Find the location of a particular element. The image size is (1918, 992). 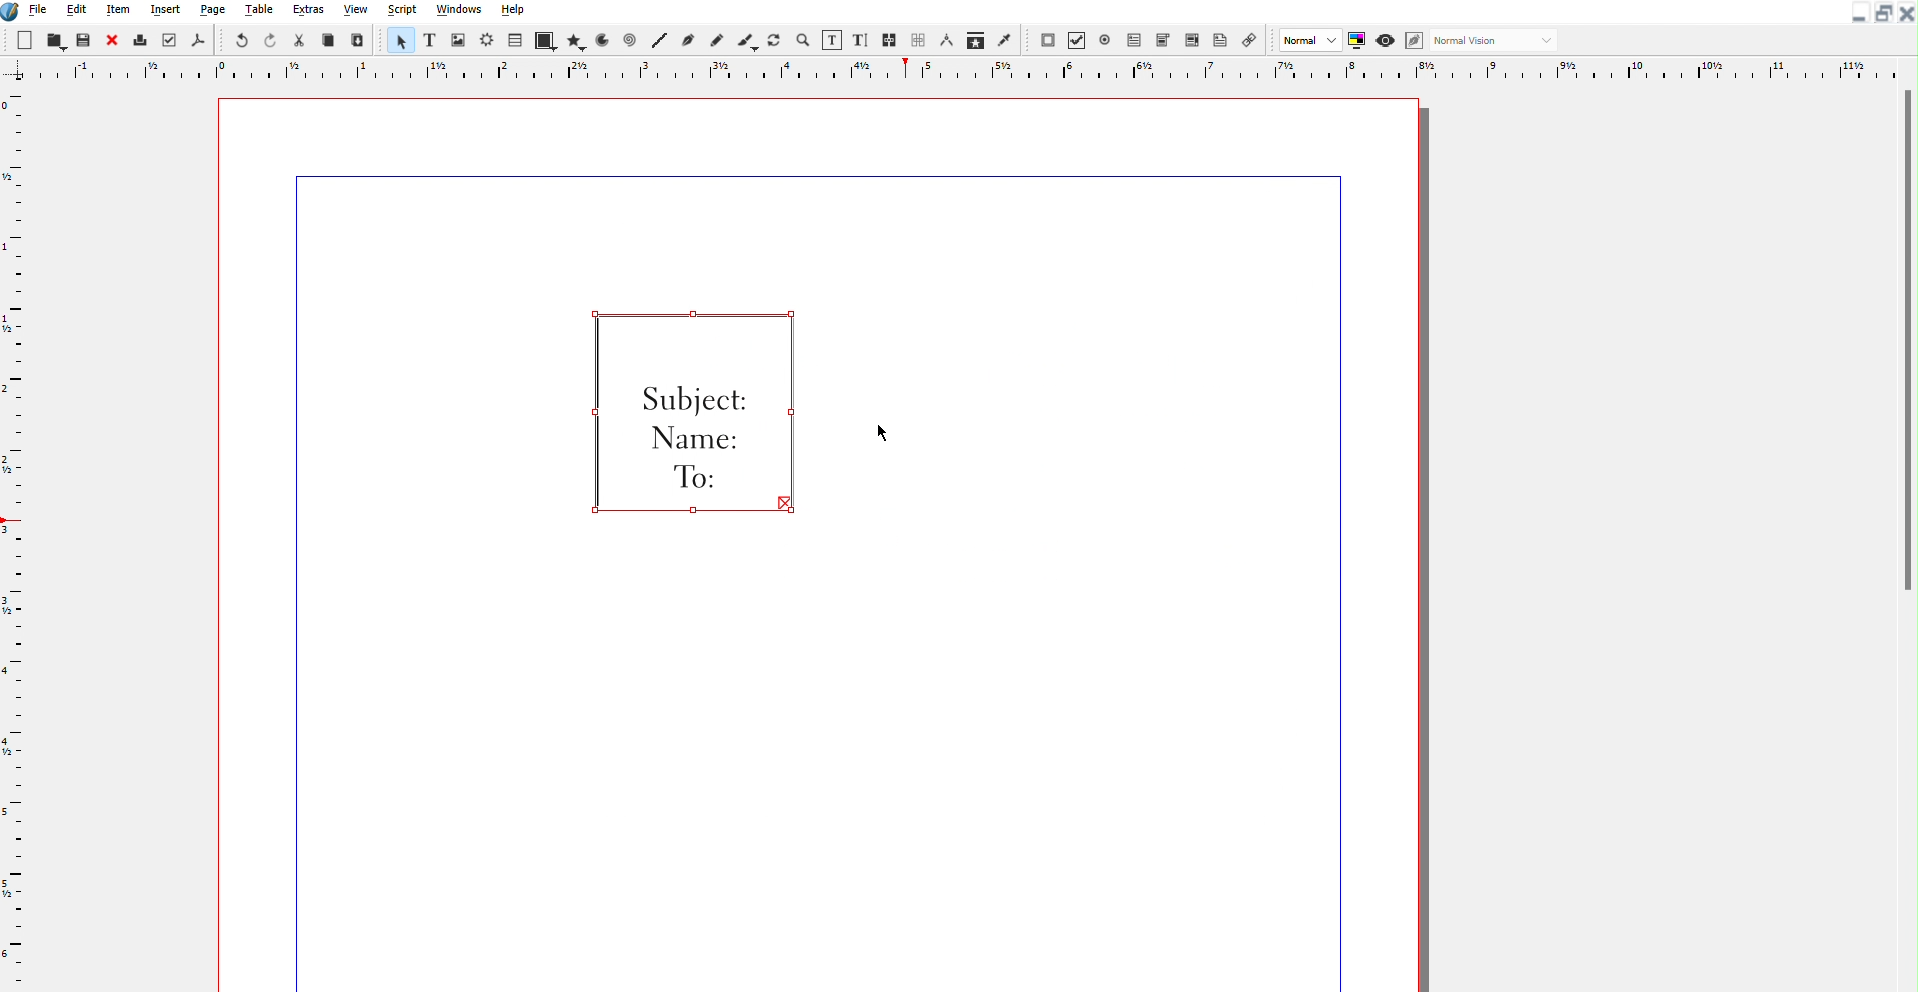

Arc is located at coordinates (602, 40).